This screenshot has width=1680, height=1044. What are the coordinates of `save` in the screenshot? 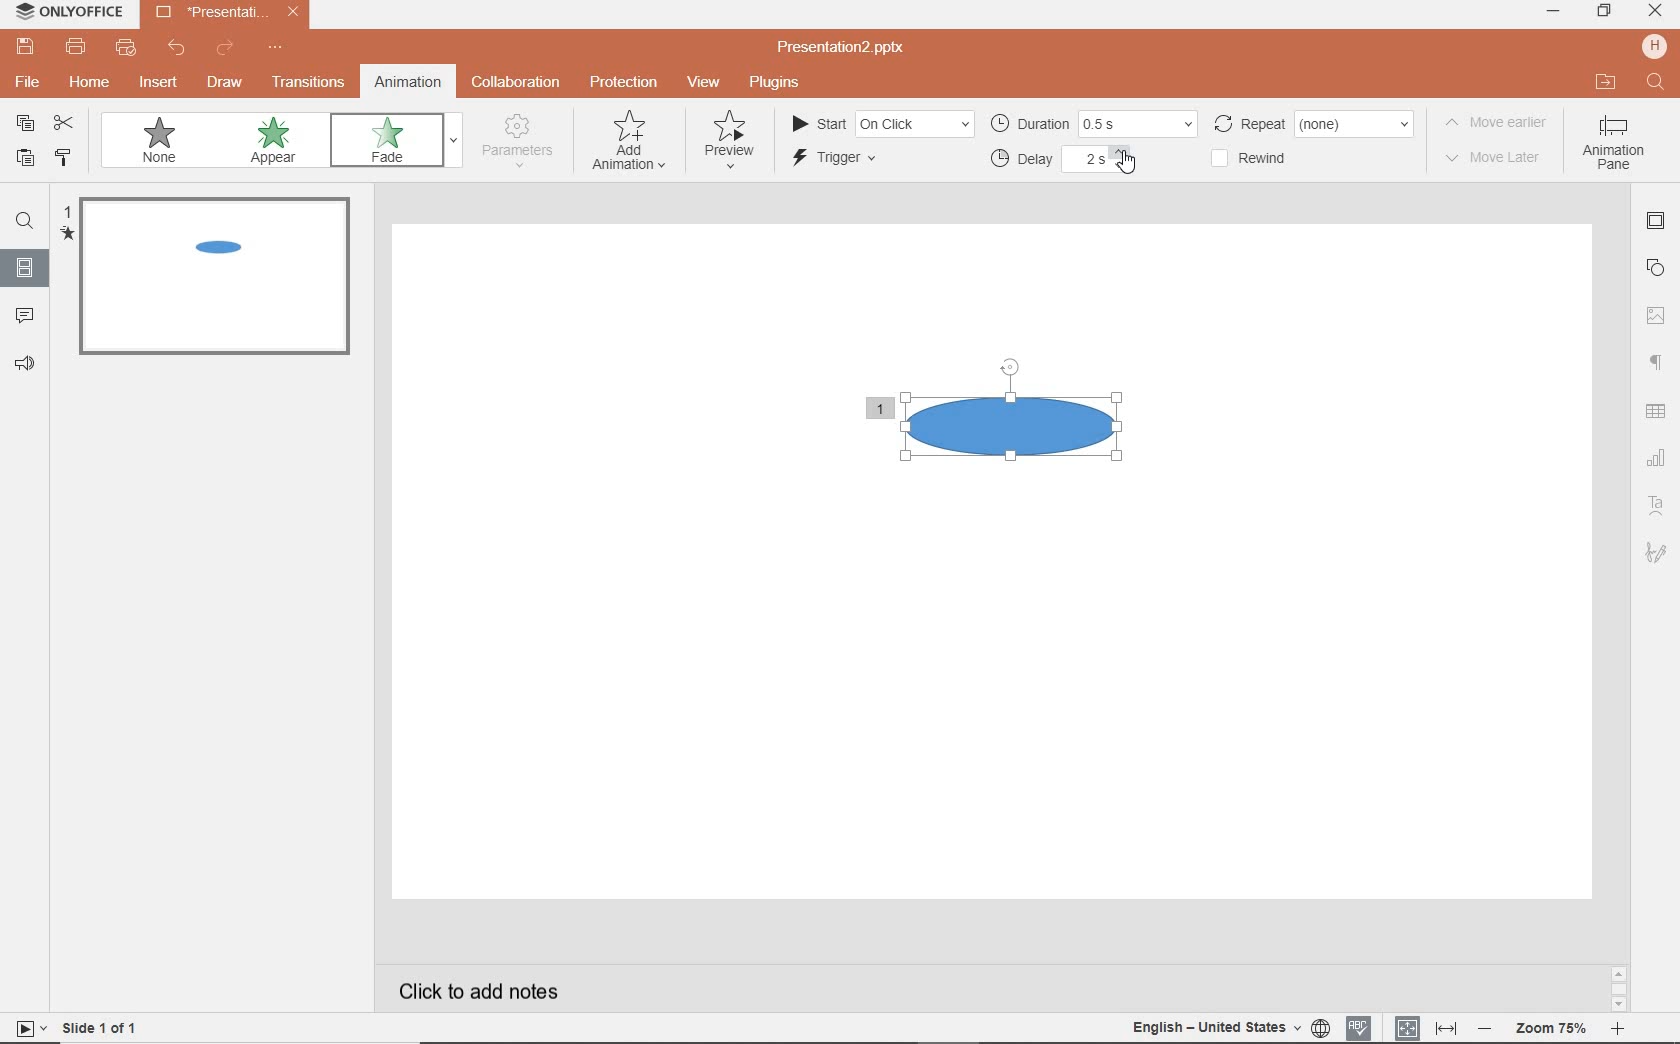 It's located at (25, 49).